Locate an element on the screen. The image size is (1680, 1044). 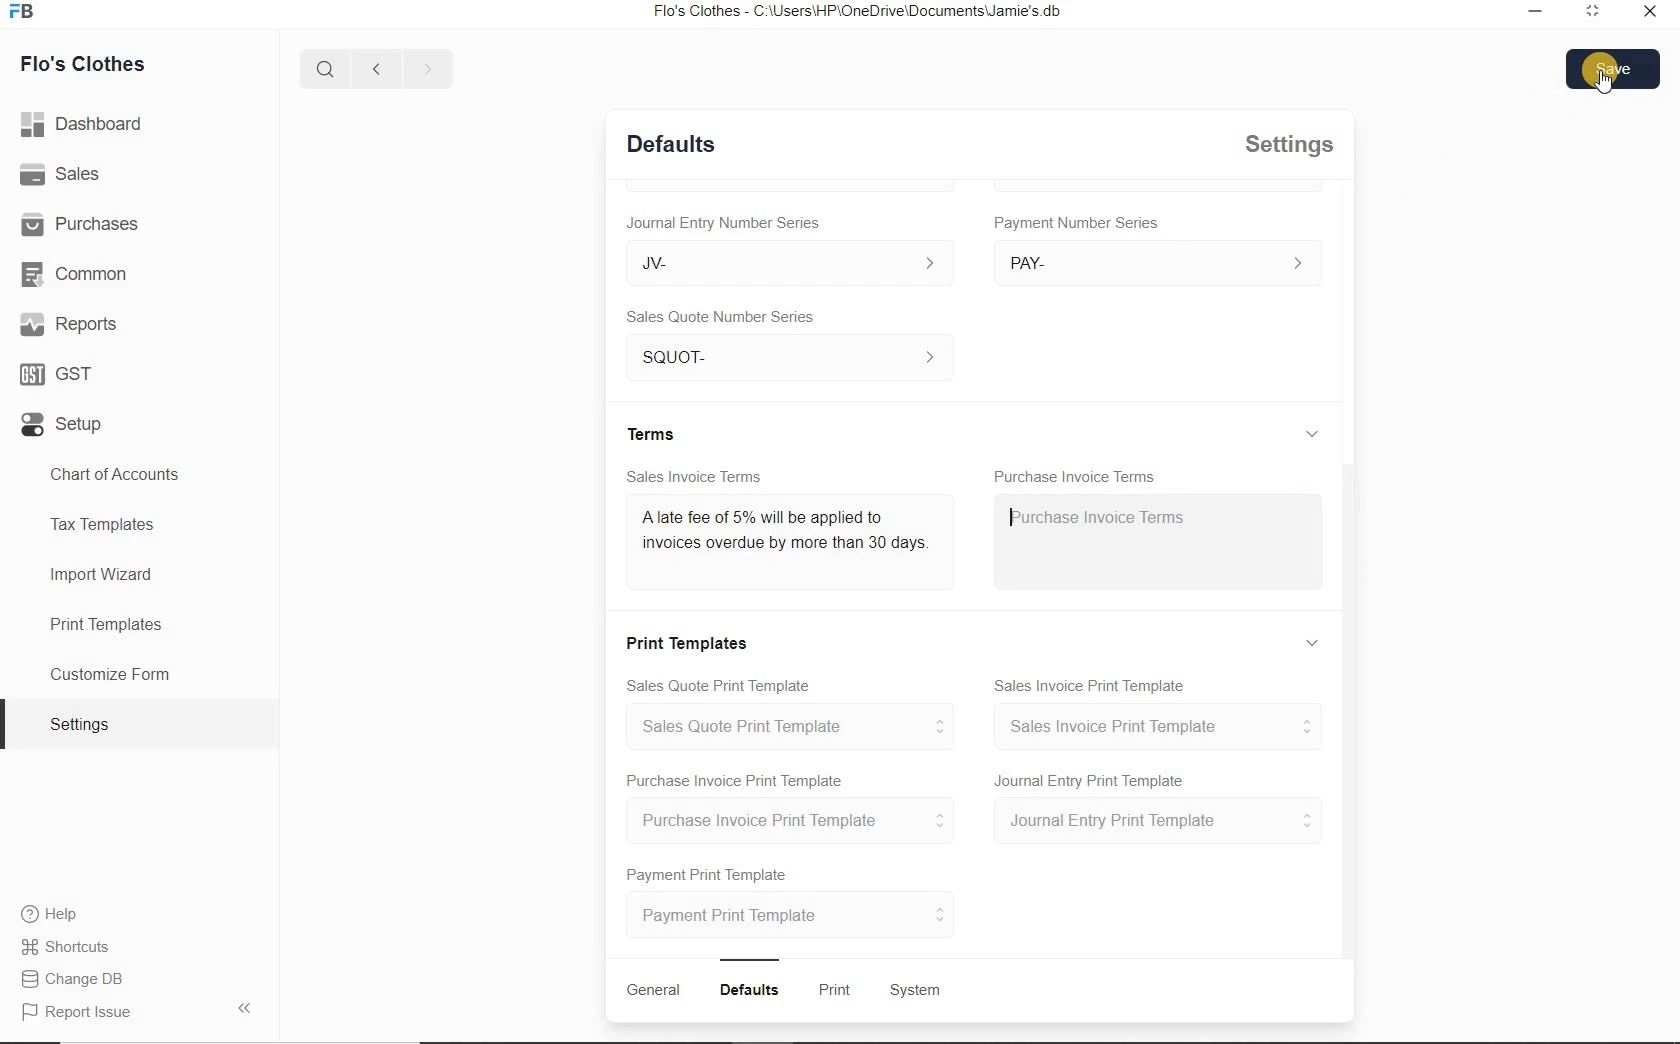
Cursor is located at coordinates (1604, 83).